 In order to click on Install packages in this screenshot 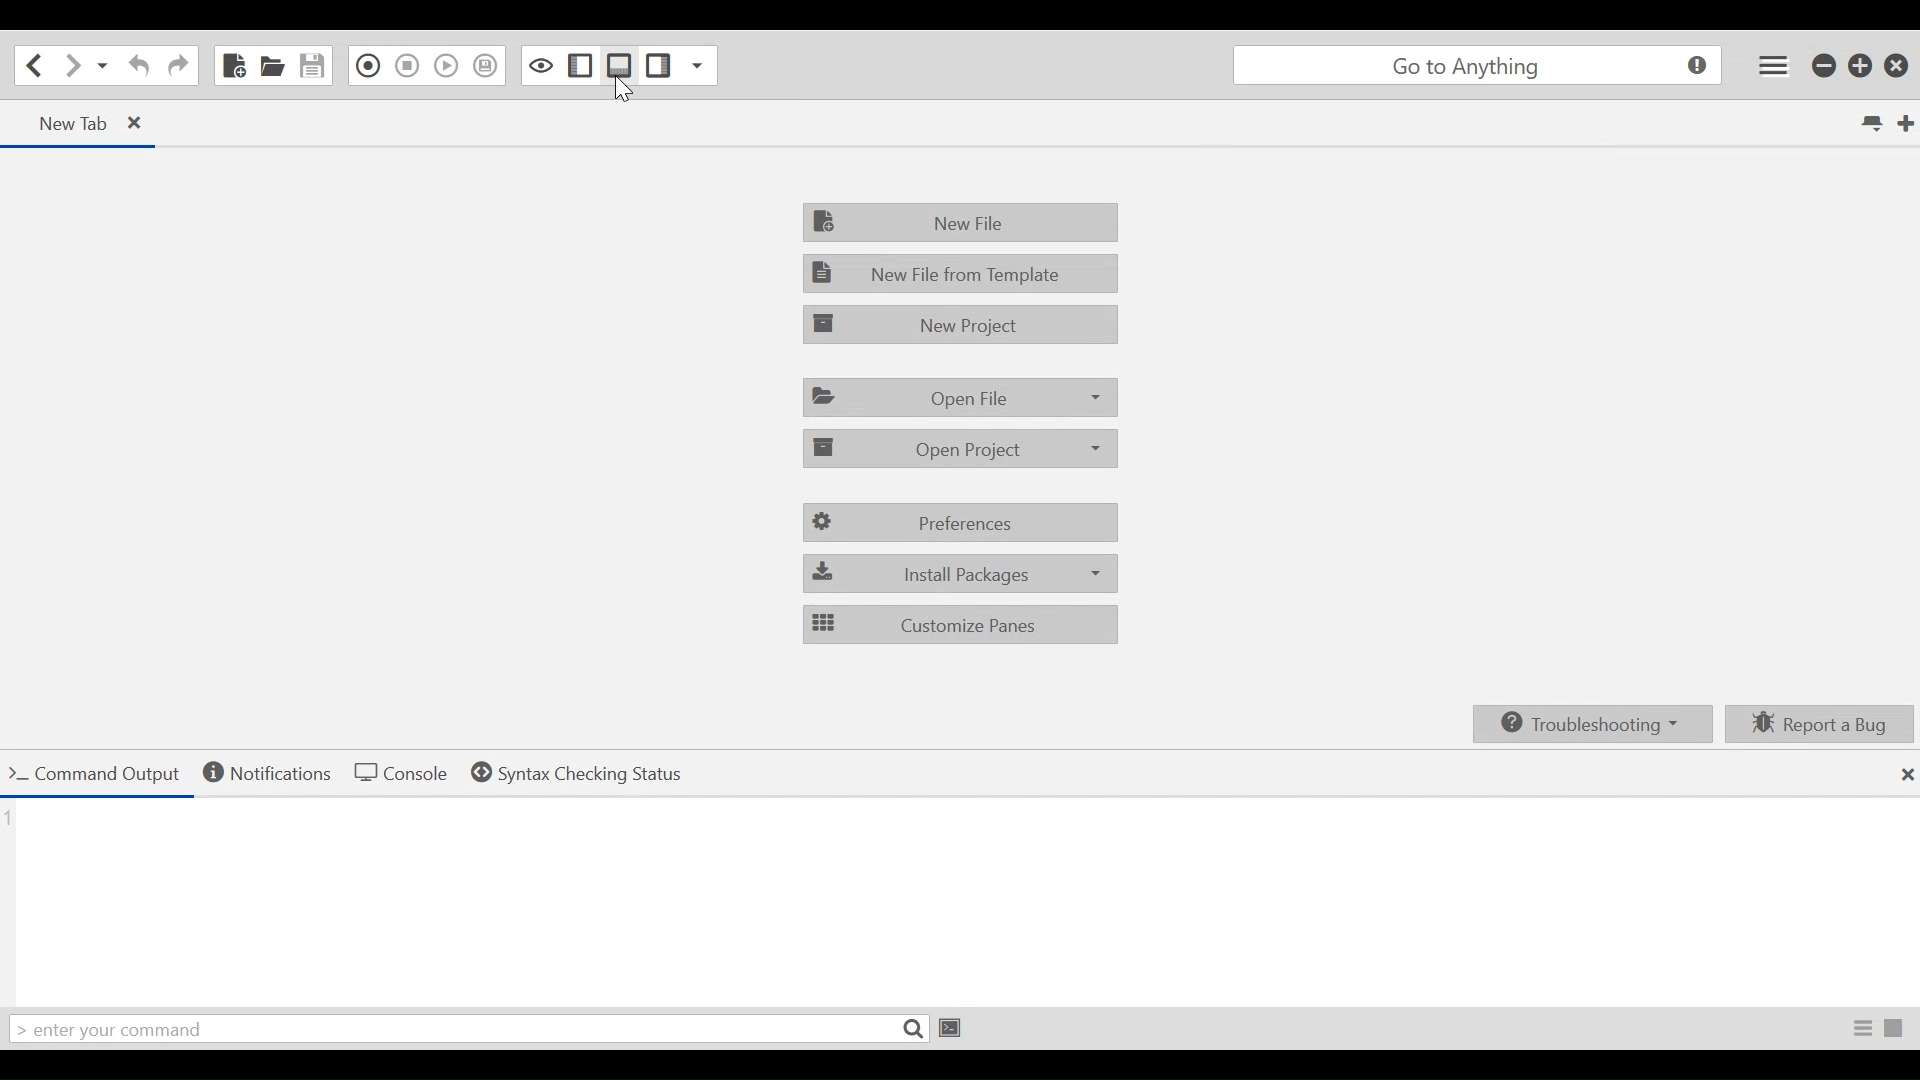, I will do `click(961, 572)`.